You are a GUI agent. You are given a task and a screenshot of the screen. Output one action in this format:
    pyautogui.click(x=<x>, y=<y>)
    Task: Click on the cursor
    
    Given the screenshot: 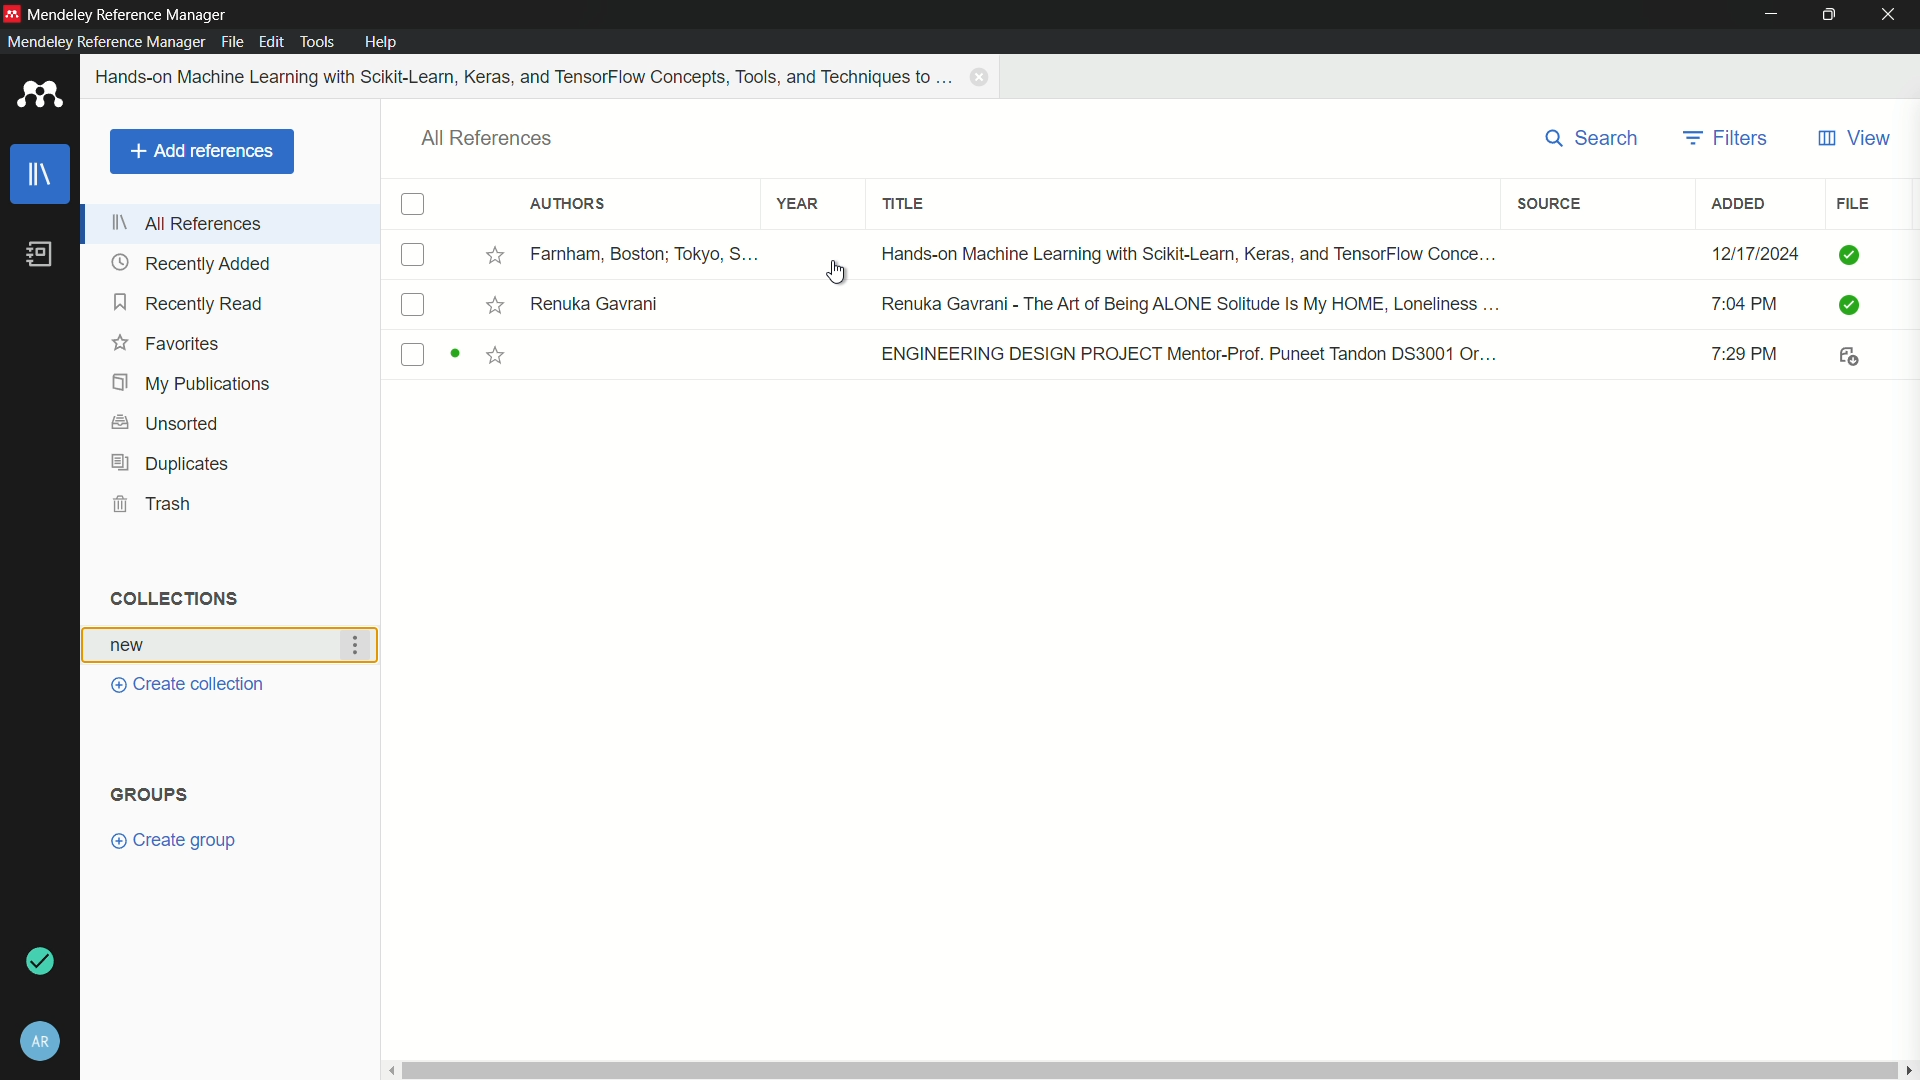 What is the action you would take?
    pyautogui.click(x=835, y=275)
    